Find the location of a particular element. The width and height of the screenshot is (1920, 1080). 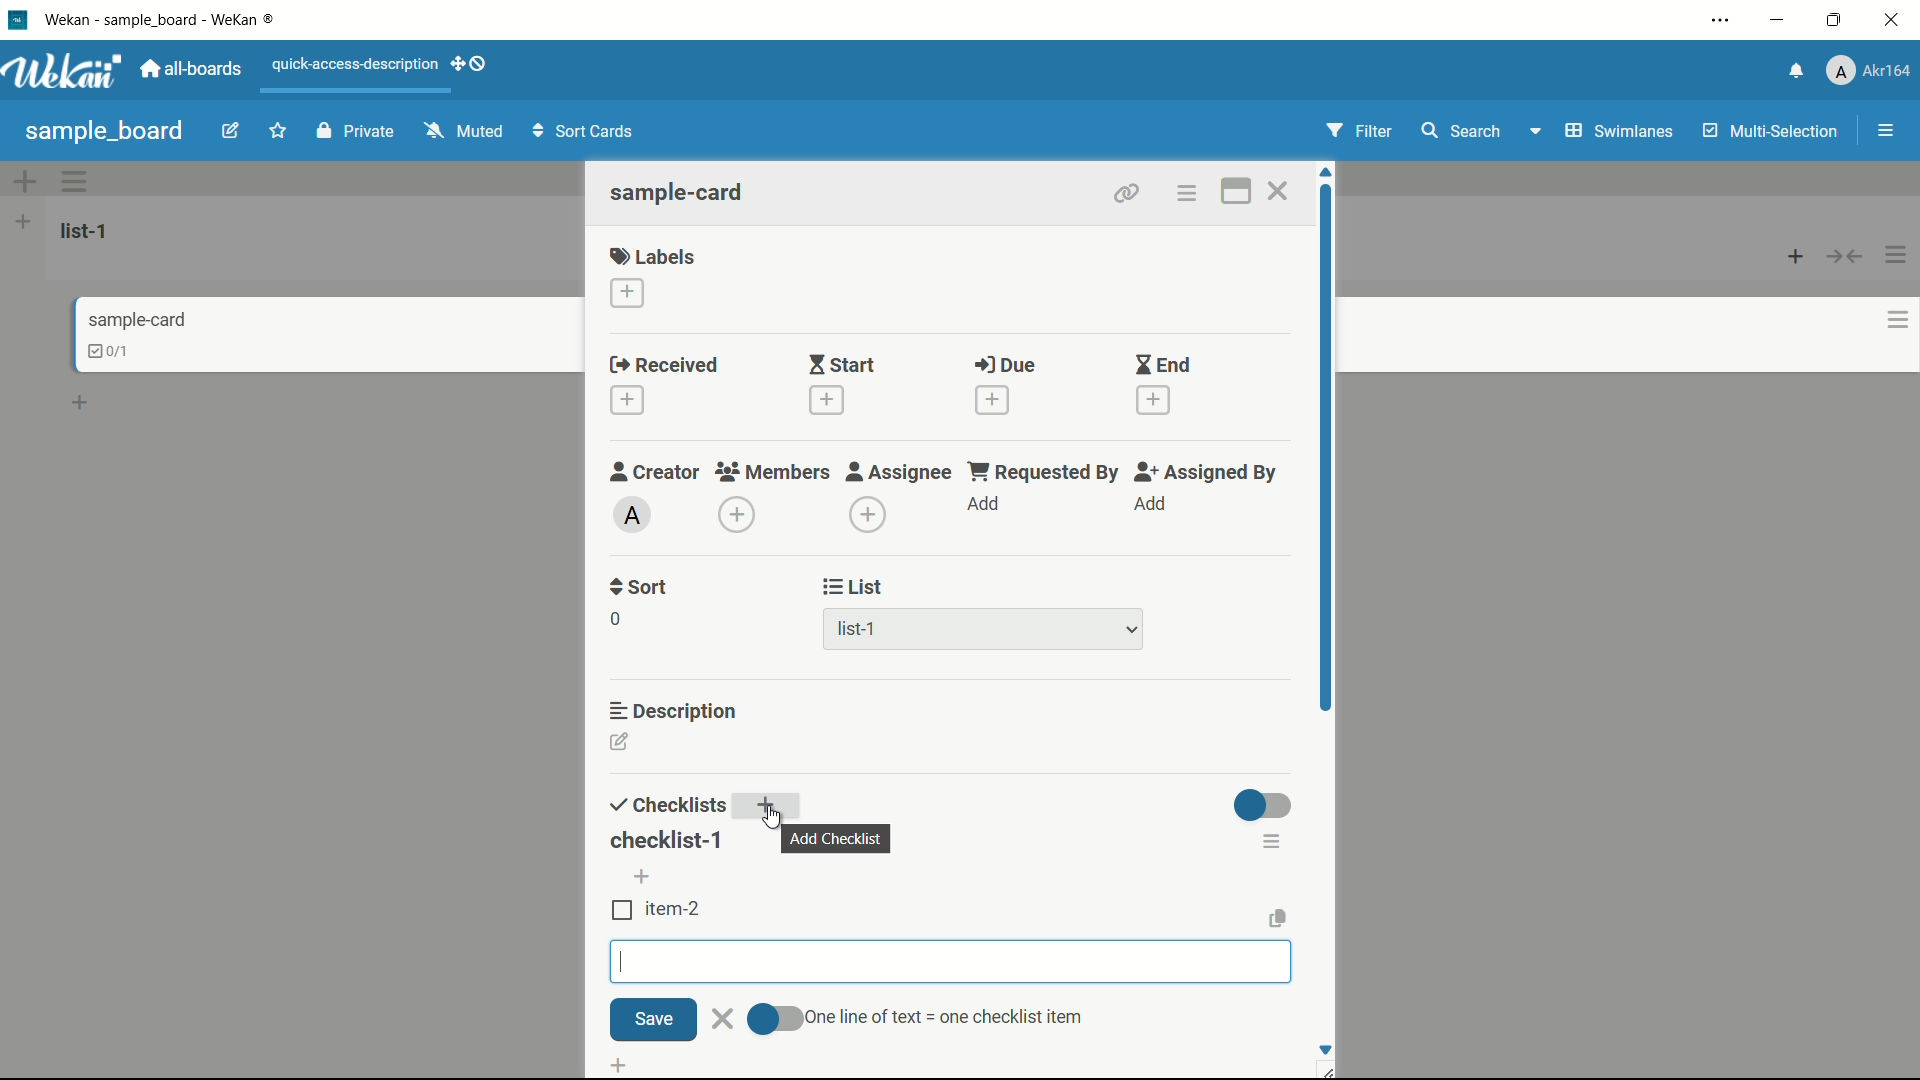

cklist is located at coordinates (111, 351).